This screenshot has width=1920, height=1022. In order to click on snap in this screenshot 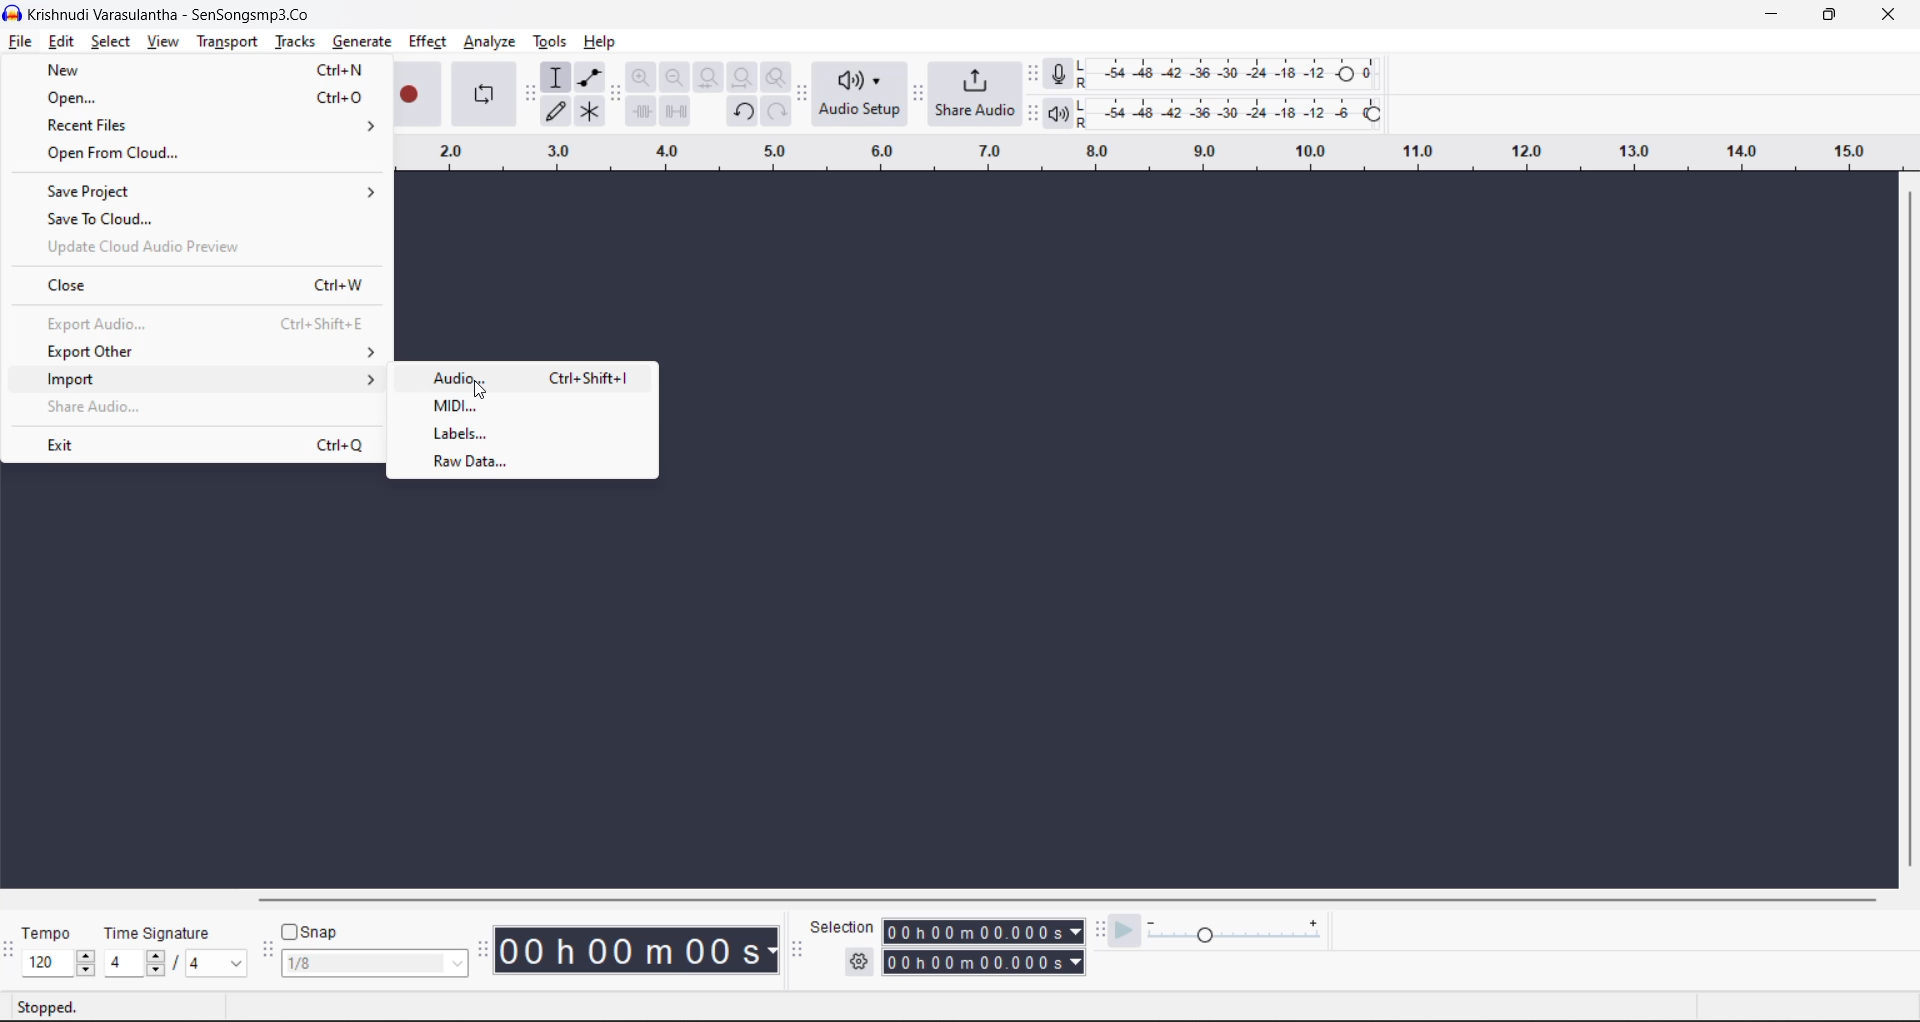, I will do `click(310, 932)`.